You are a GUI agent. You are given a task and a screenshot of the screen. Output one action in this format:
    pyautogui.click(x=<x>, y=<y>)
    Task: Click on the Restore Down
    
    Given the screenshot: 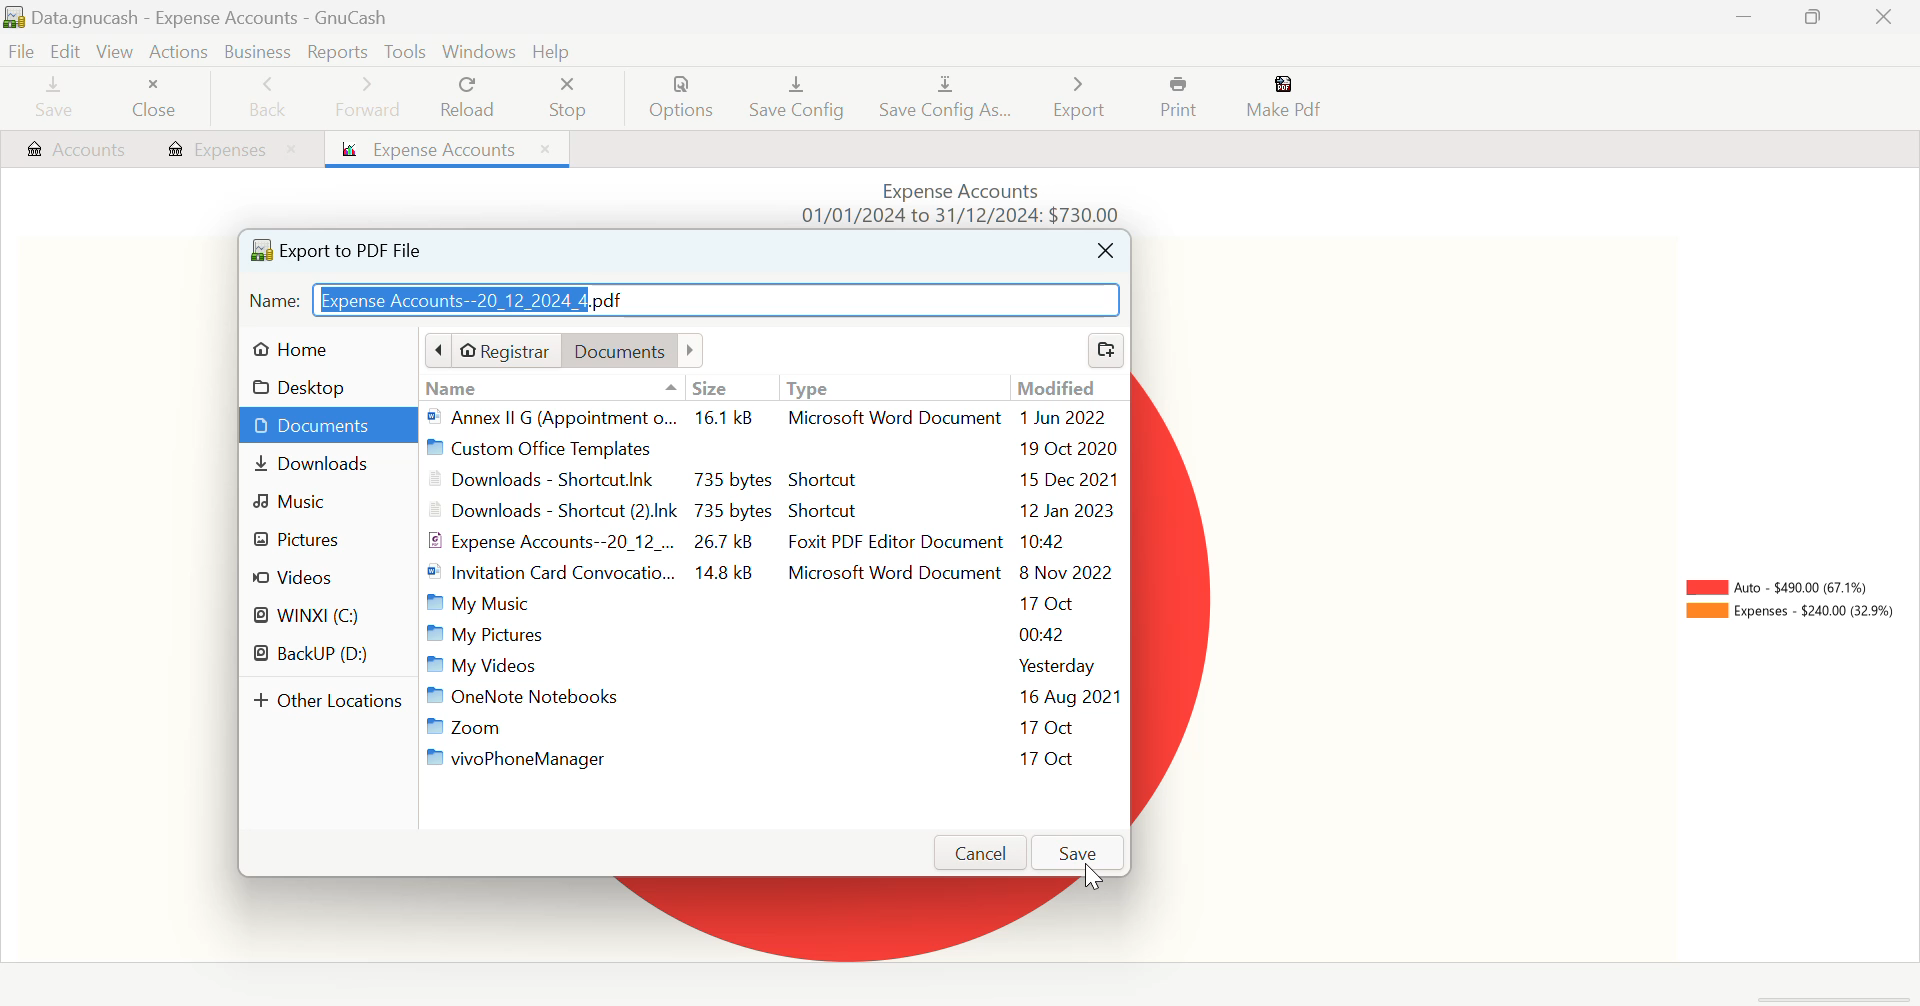 What is the action you would take?
    pyautogui.click(x=1746, y=17)
    